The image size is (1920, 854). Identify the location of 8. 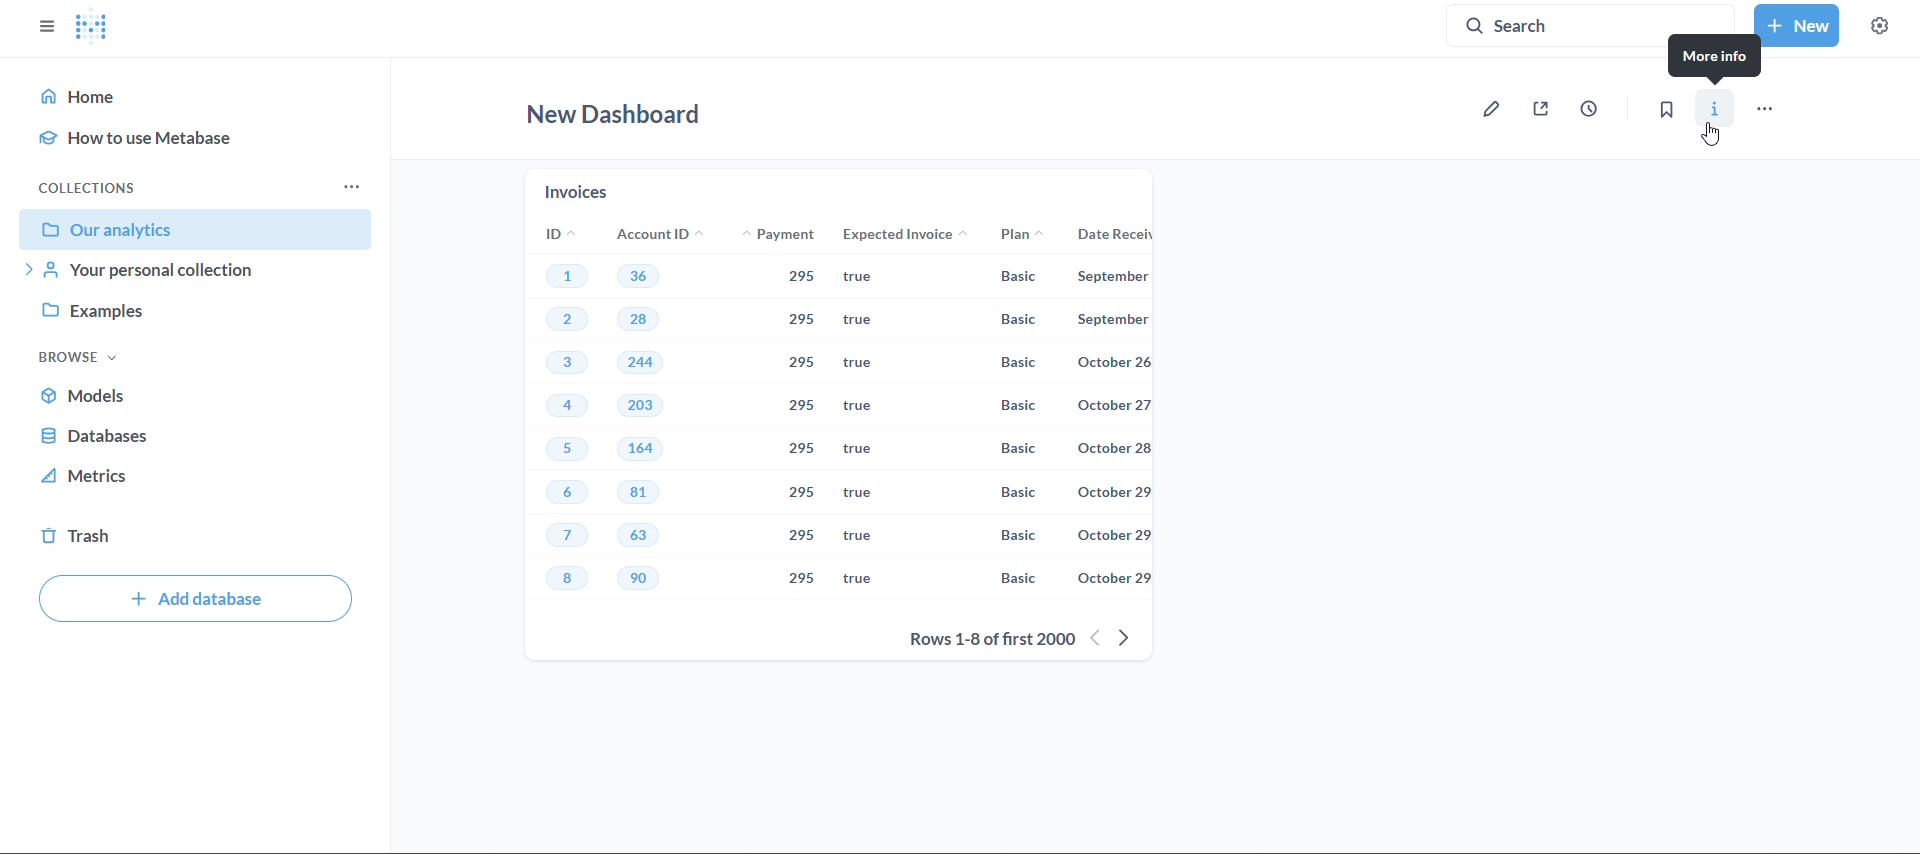
(573, 581).